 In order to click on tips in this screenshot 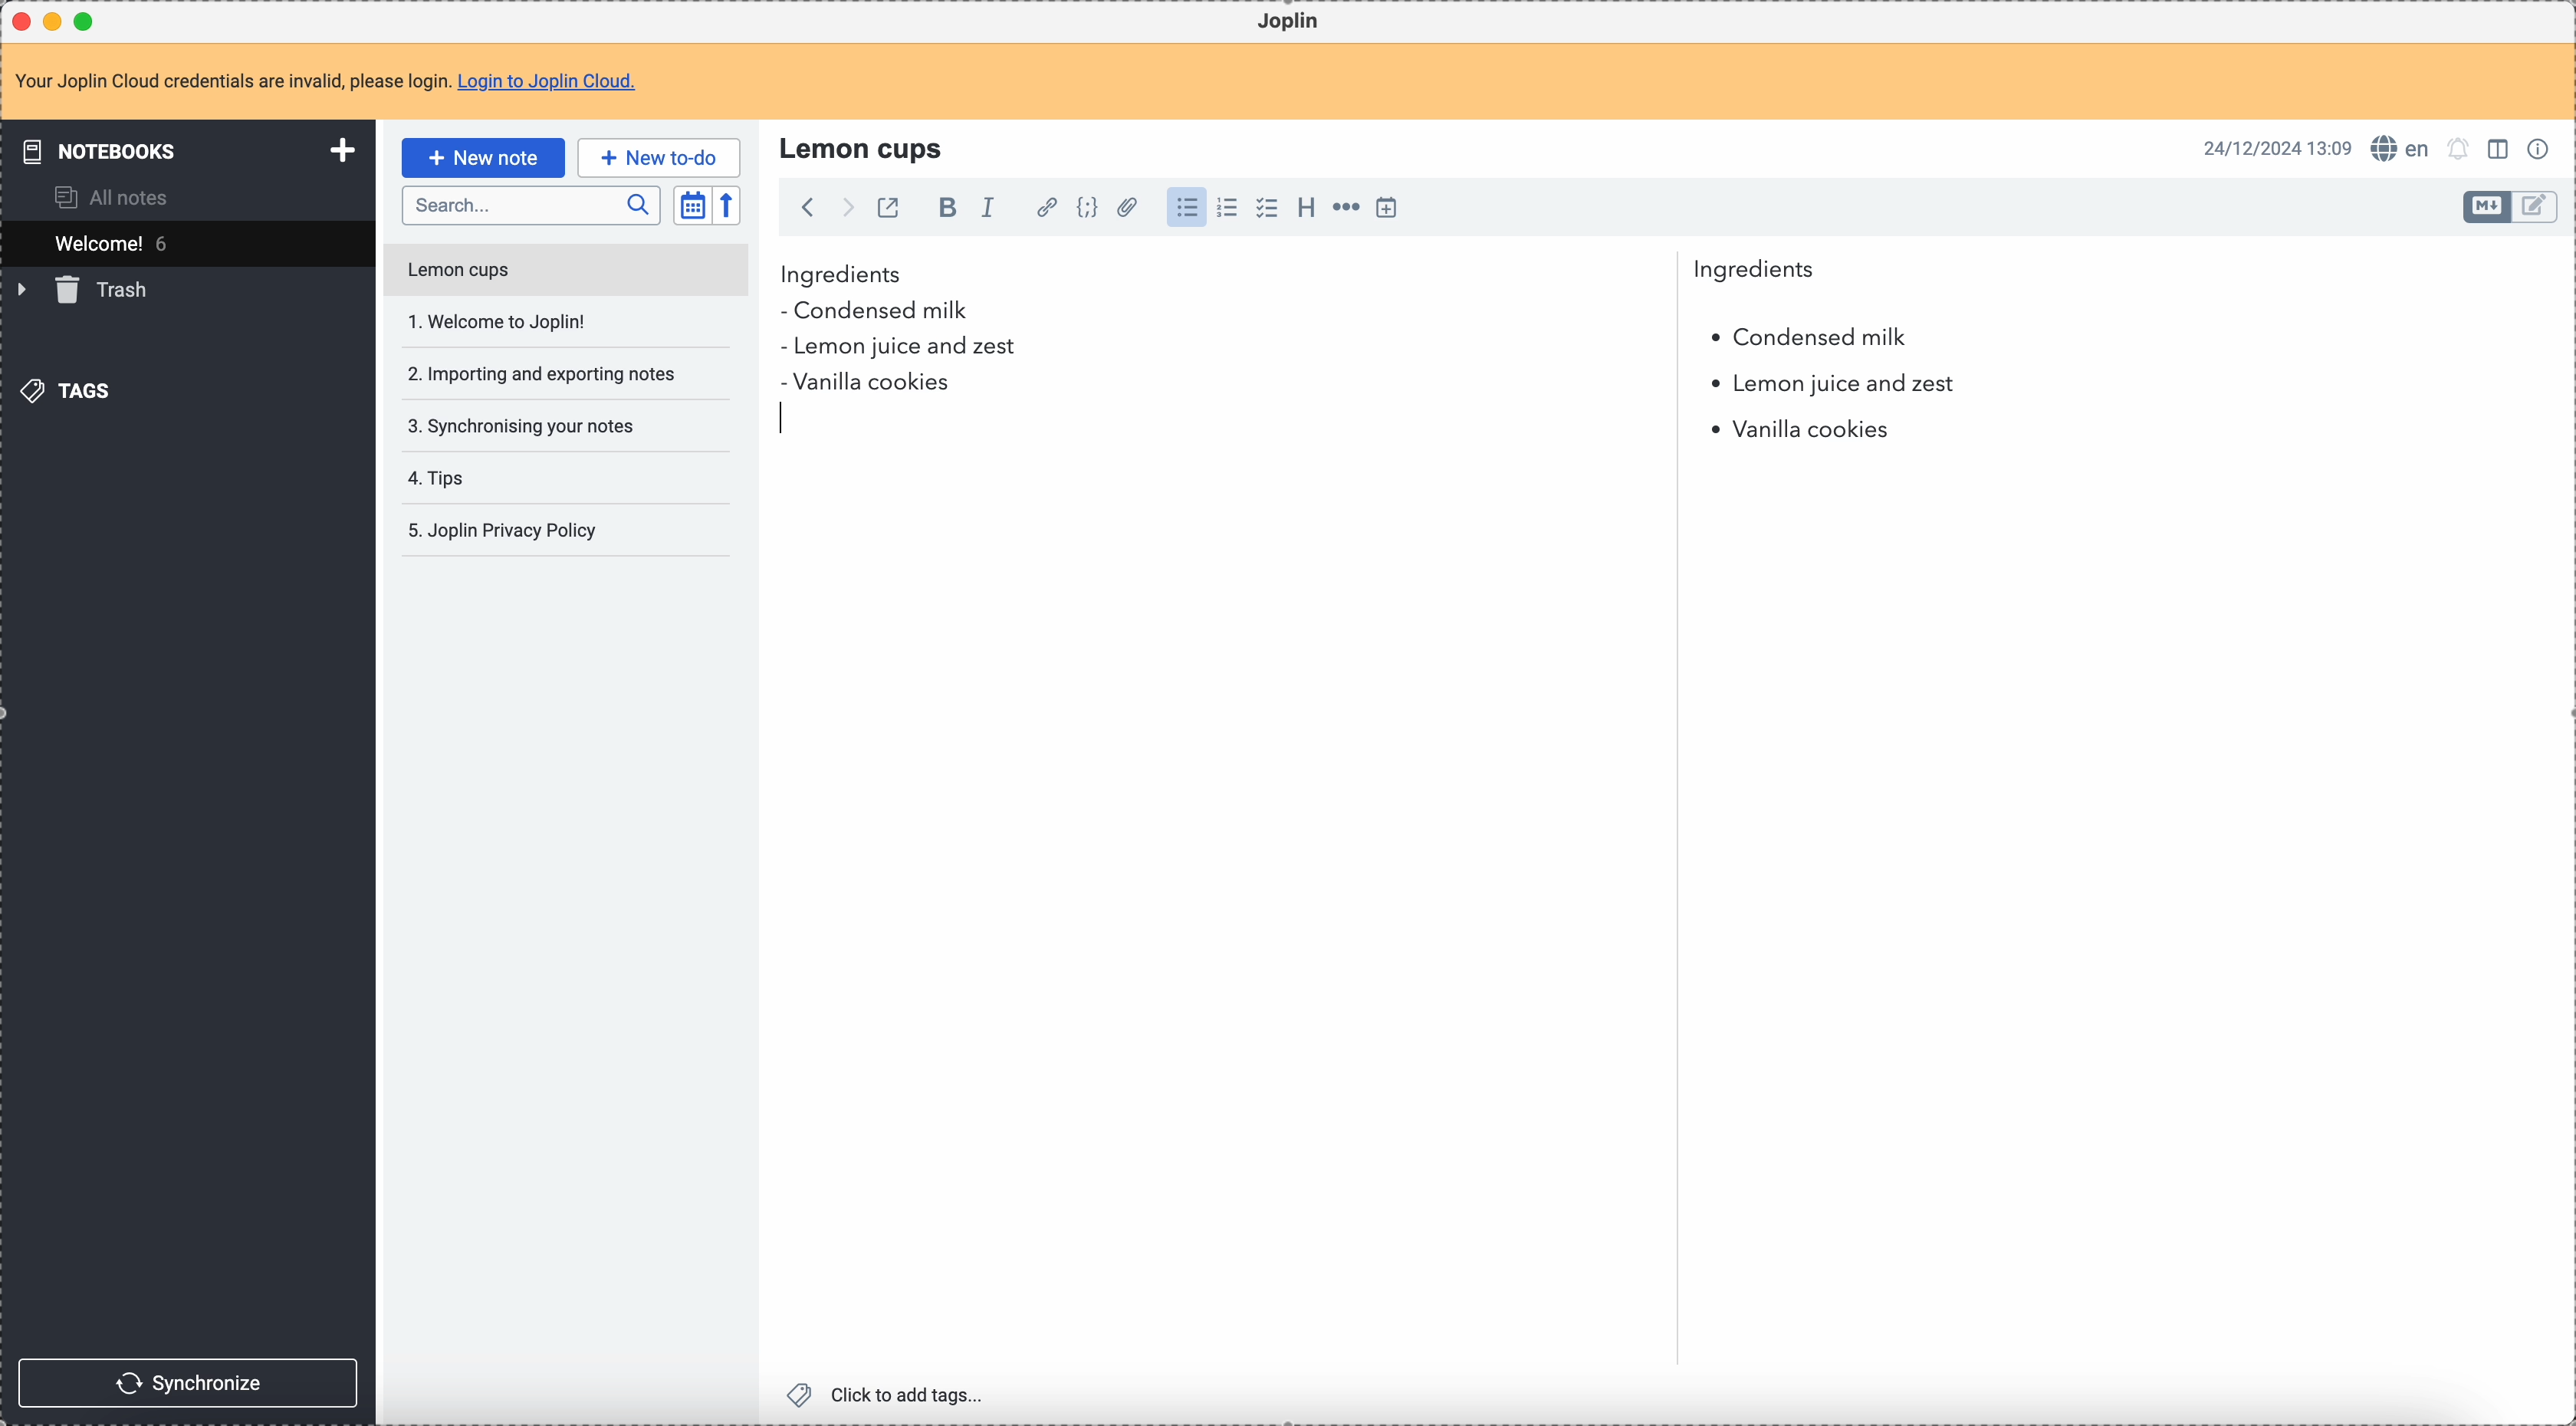, I will do `click(440, 480)`.